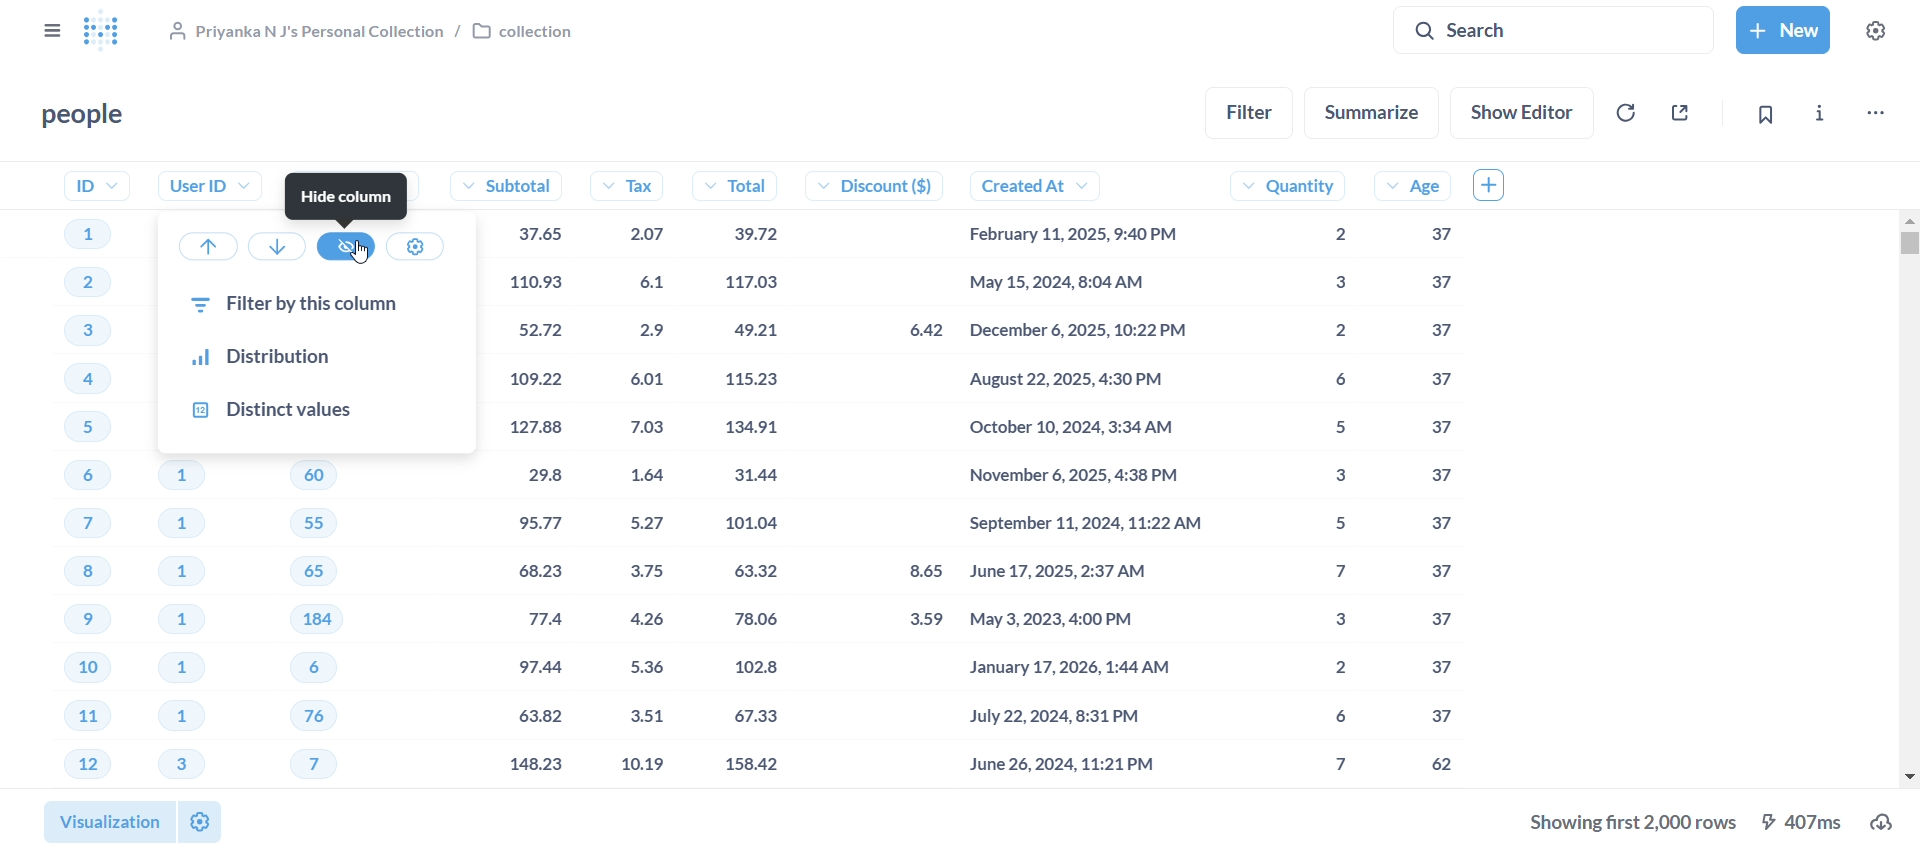 Image resolution: width=1920 pixels, height=850 pixels. I want to click on user ID's, so click(204, 621).